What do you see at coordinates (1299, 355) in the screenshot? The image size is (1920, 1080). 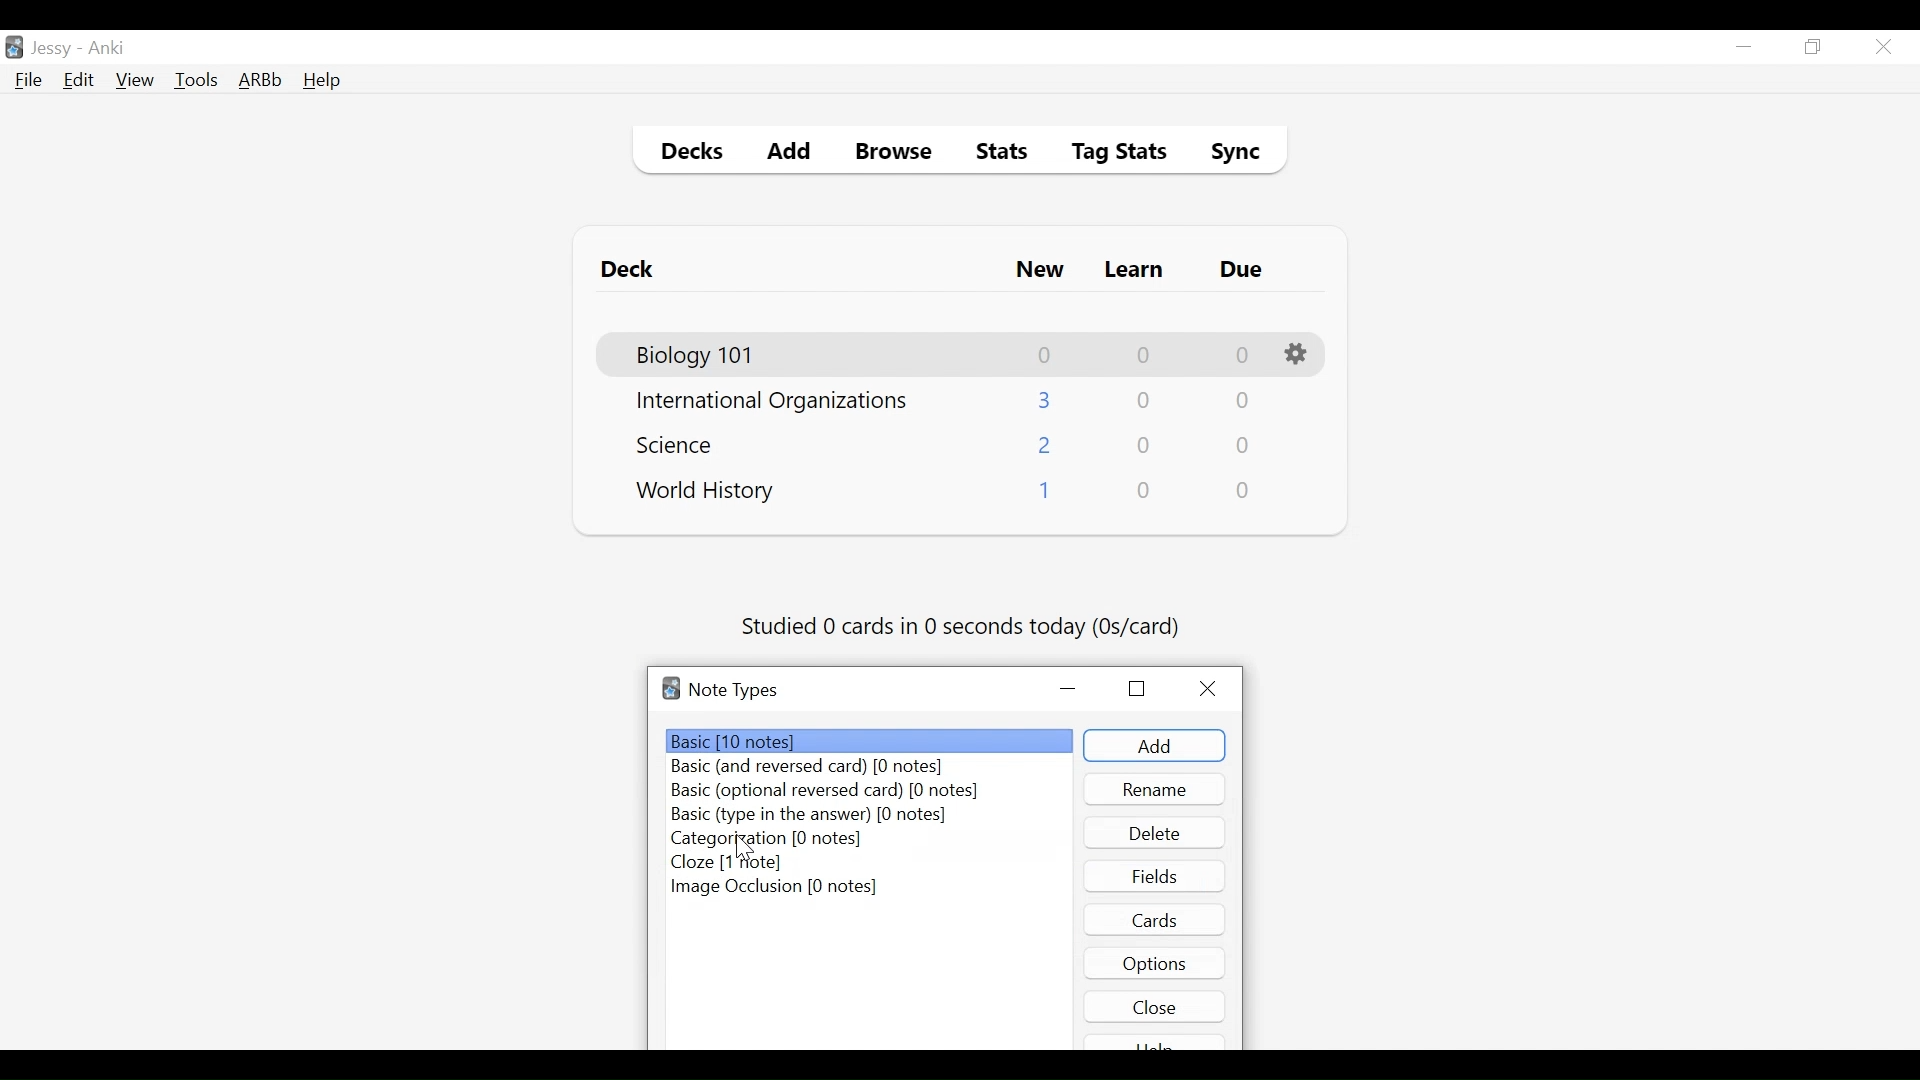 I see `Options` at bounding box center [1299, 355].